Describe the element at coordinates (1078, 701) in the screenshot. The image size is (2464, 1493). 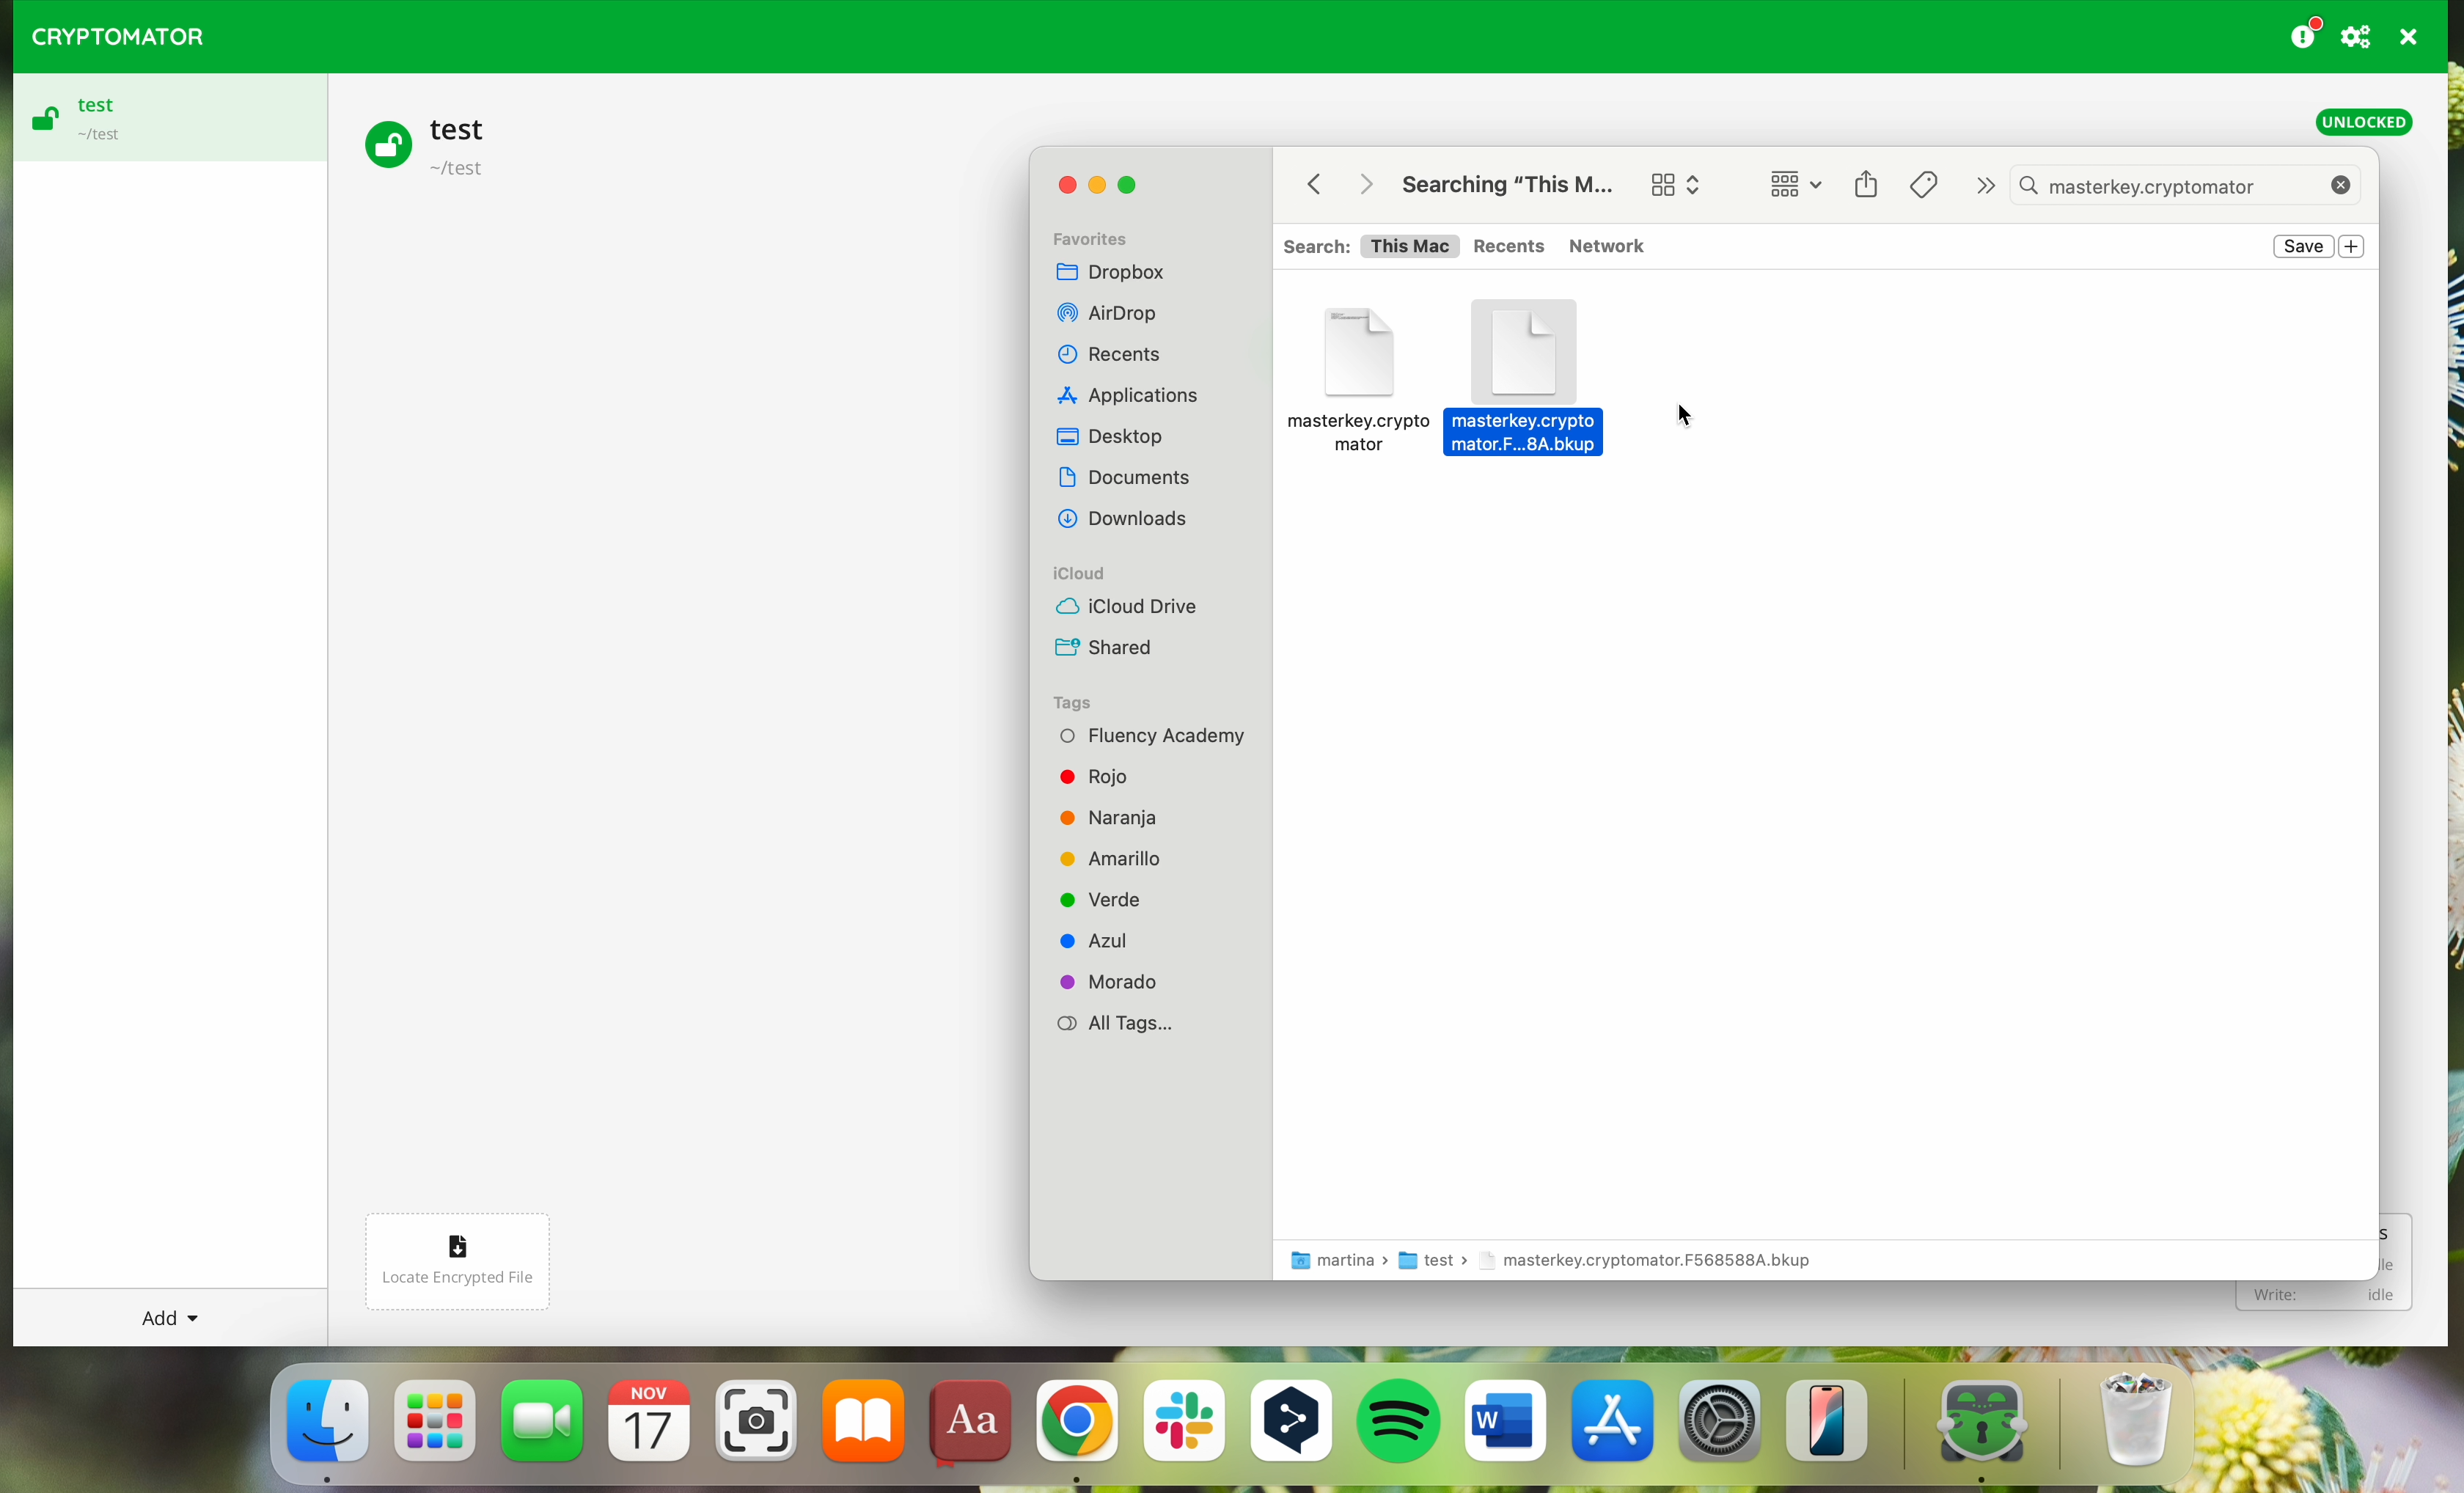
I see `Tags` at that location.